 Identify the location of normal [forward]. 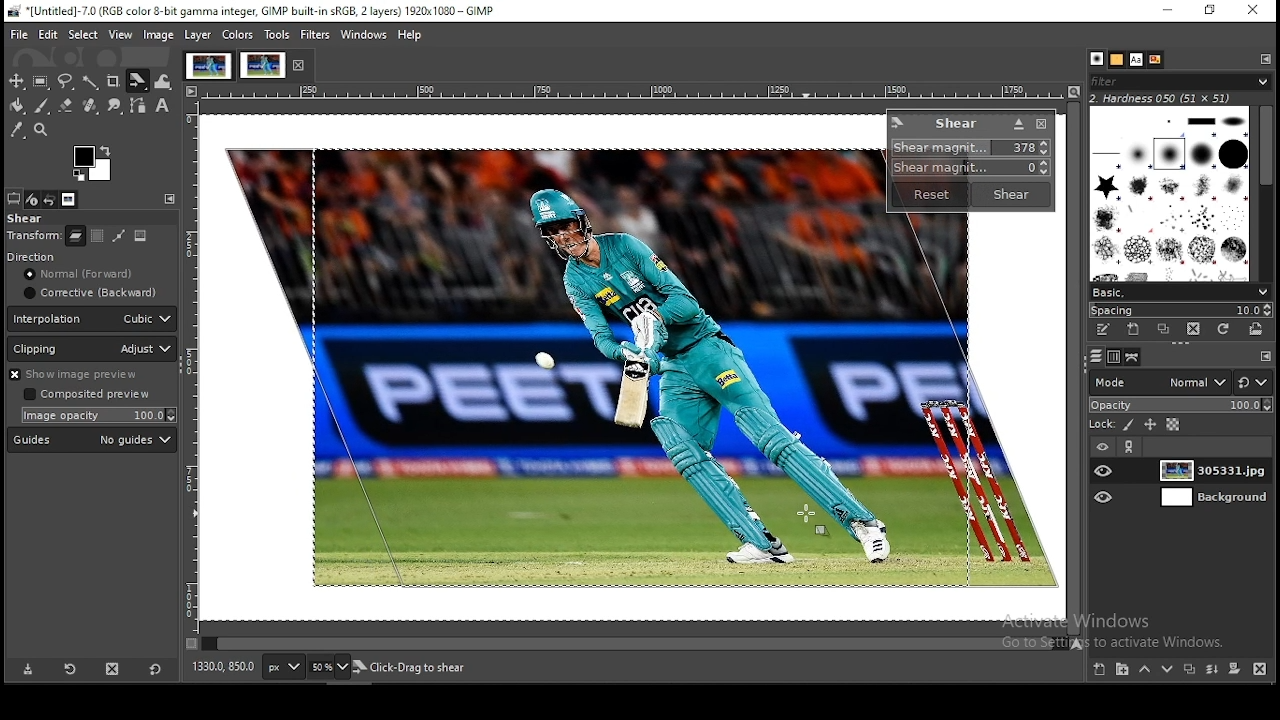
(93, 274).